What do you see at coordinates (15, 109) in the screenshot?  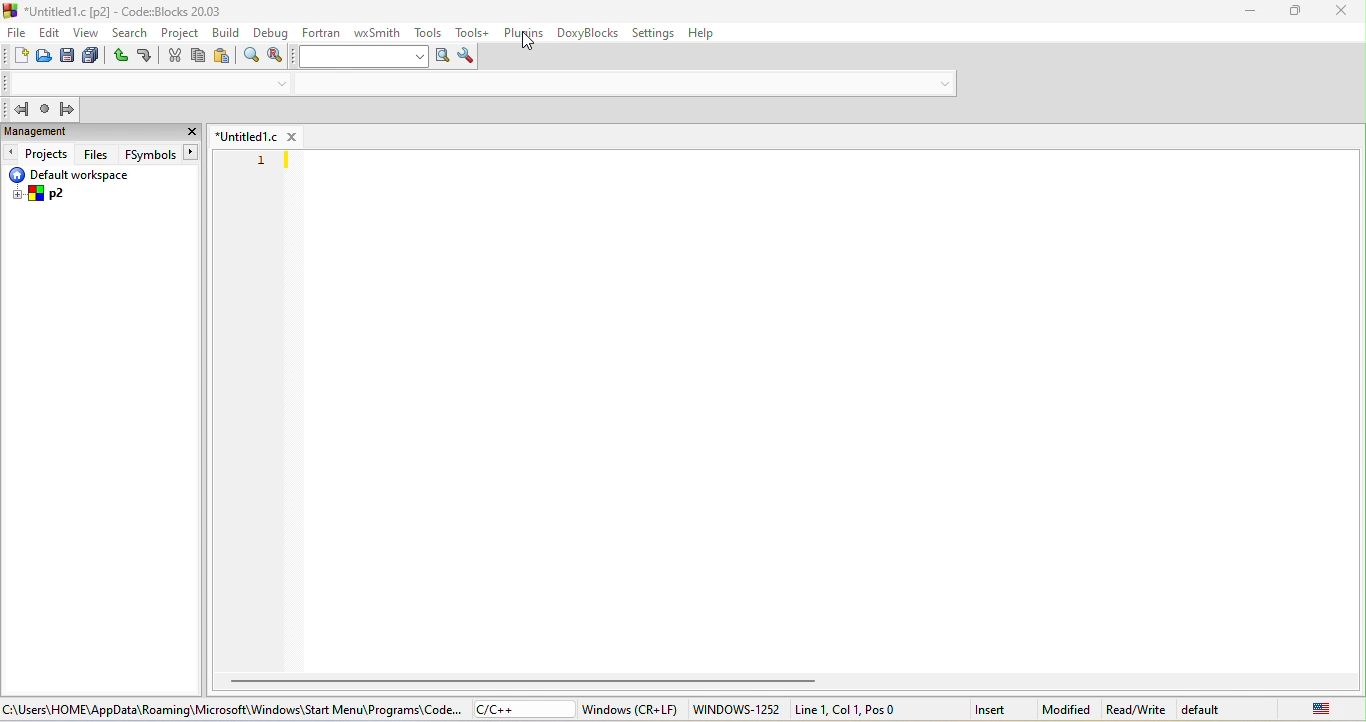 I see `jump back` at bounding box center [15, 109].